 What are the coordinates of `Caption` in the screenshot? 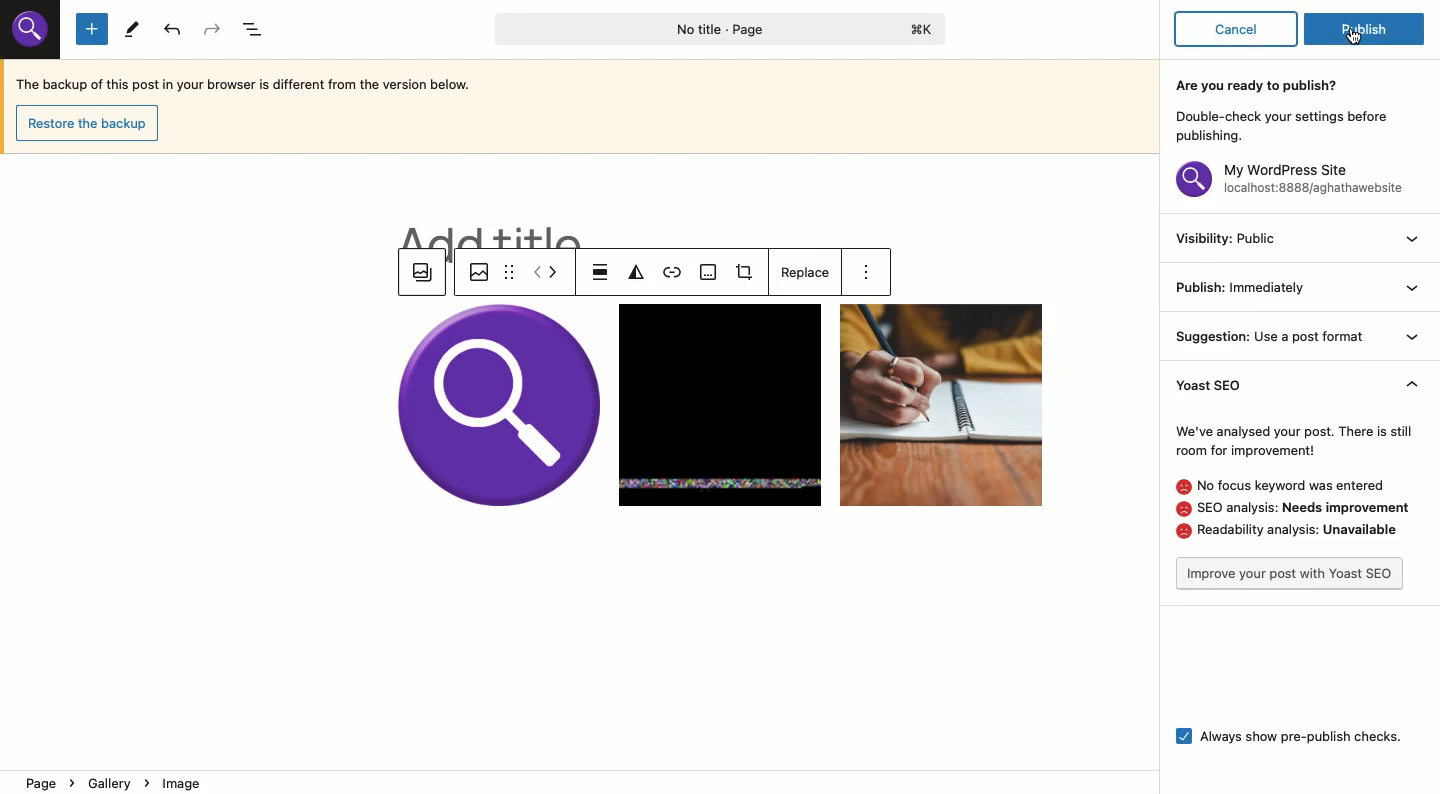 It's located at (709, 274).